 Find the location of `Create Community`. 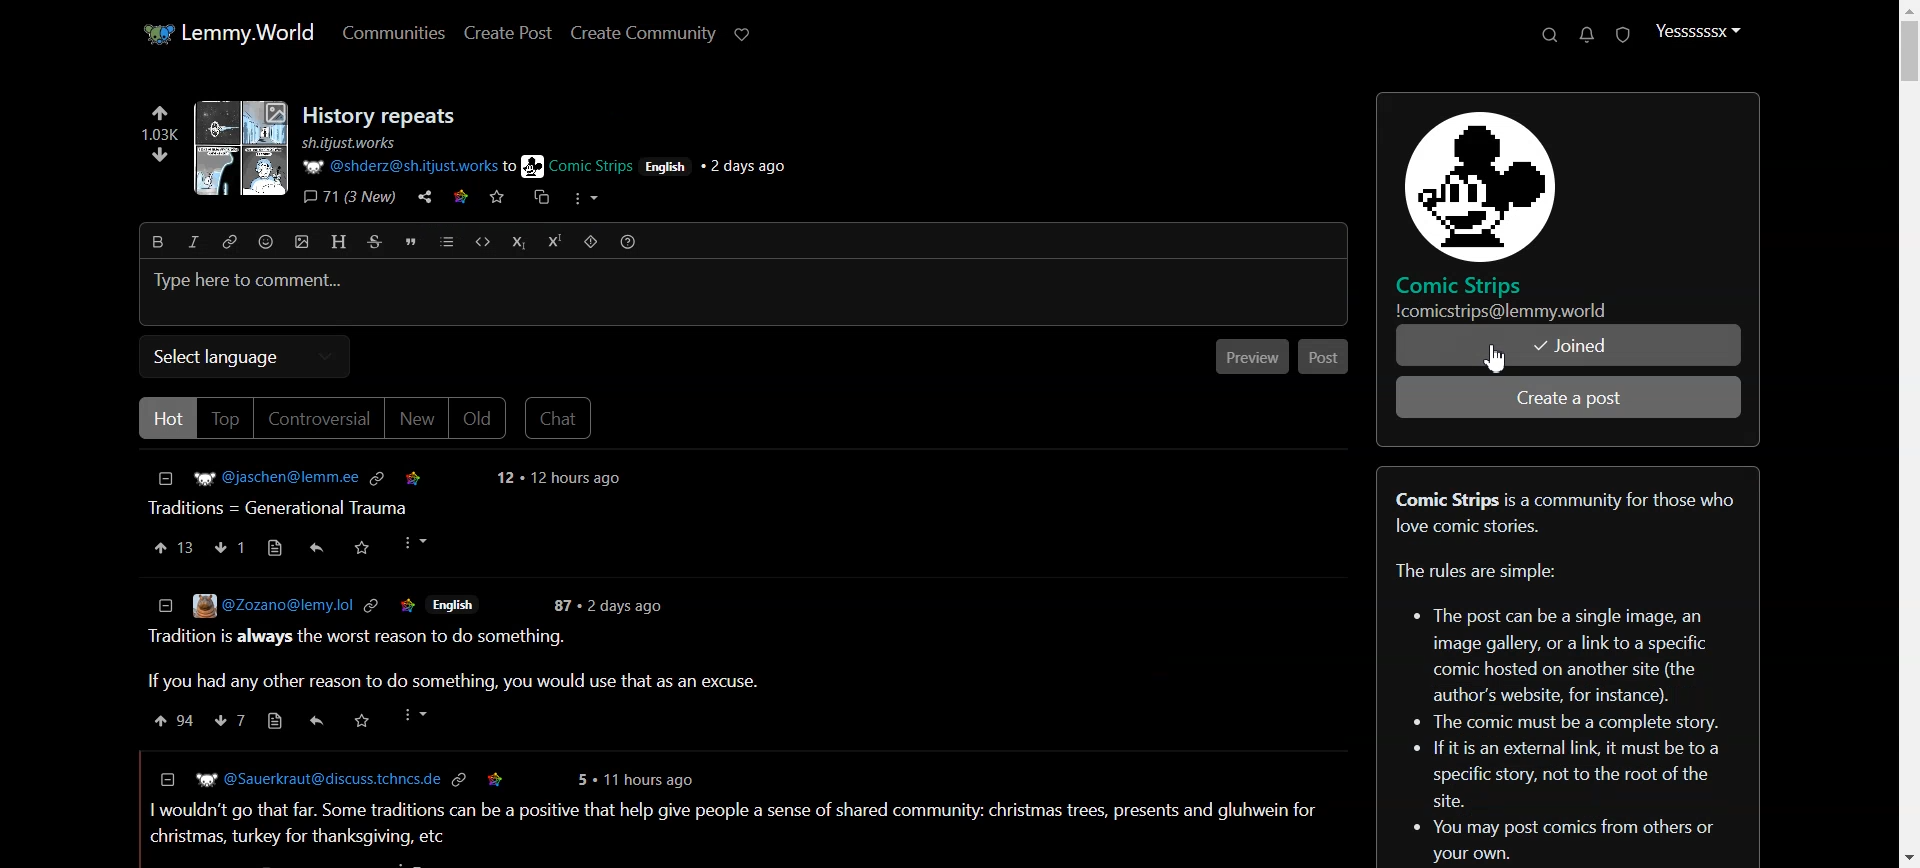

Create Community is located at coordinates (644, 34).